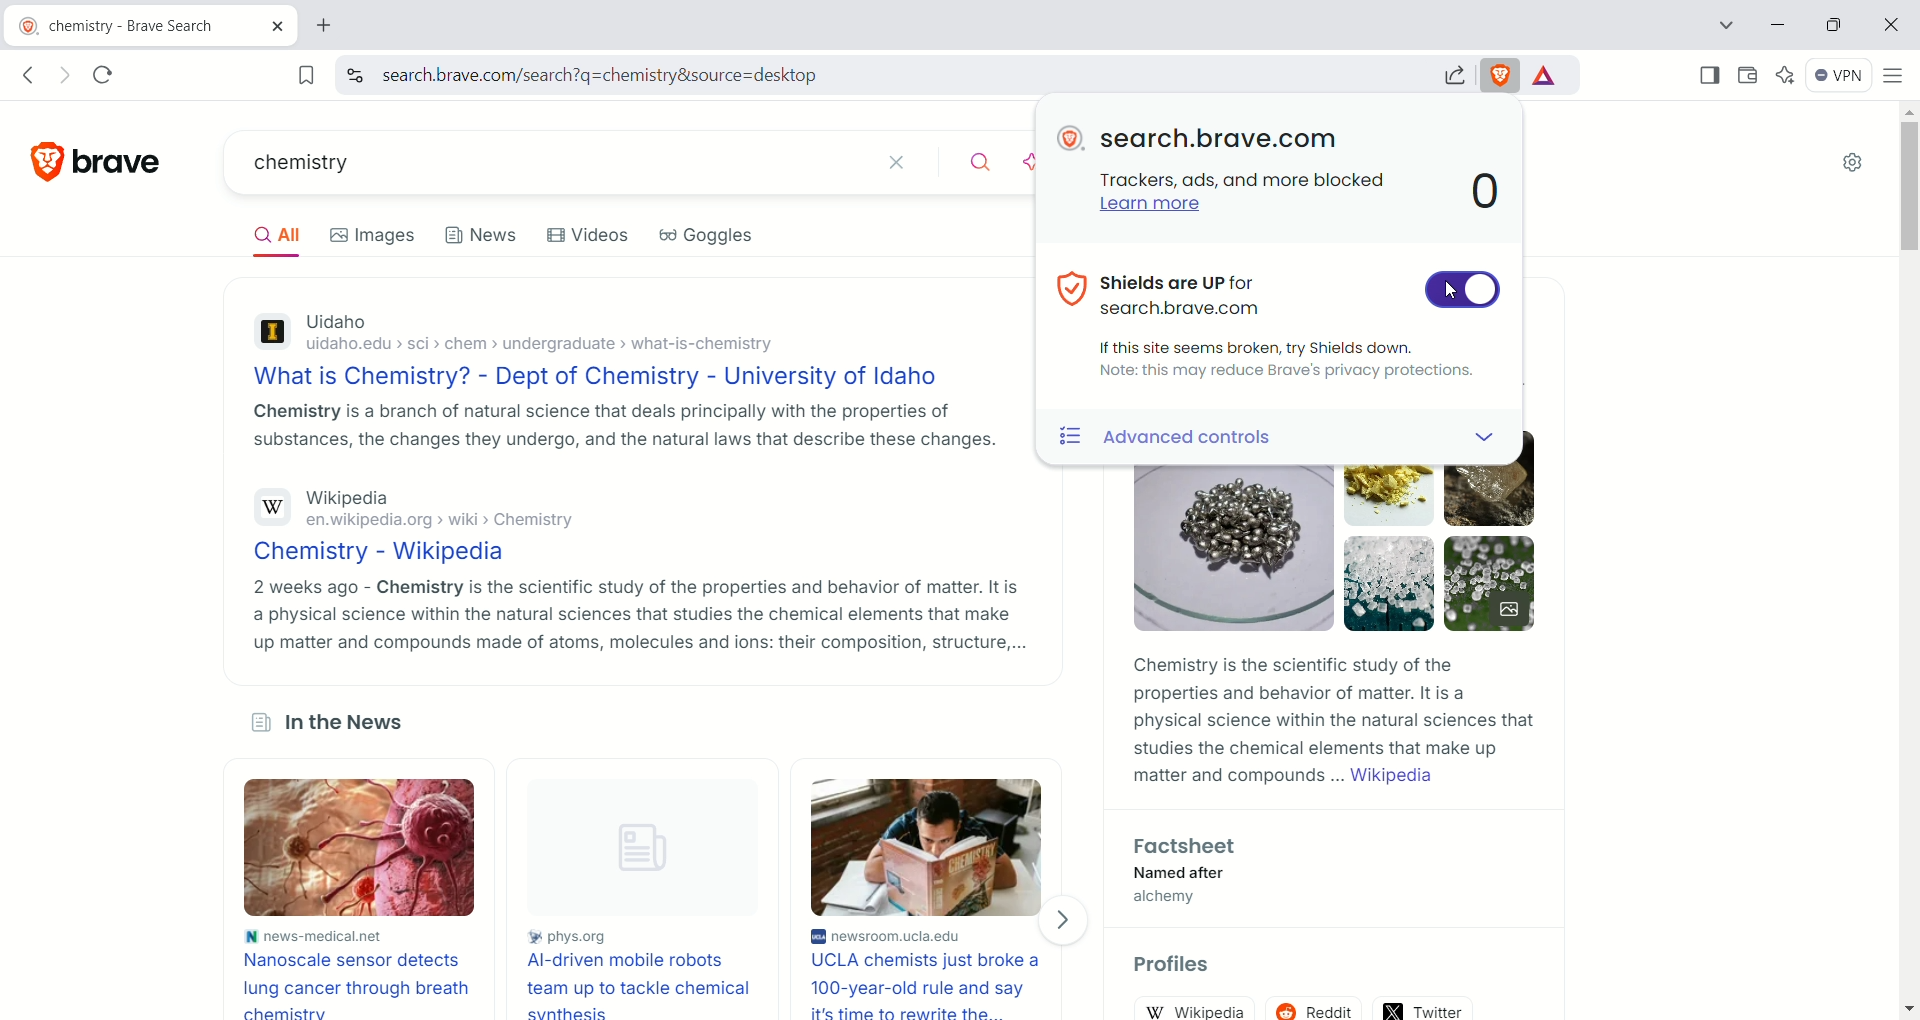  What do you see at coordinates (1246, 181) in the screenshot?
I see `Trackers, ads, and more blocked.` at bounding box center [1246, 181].